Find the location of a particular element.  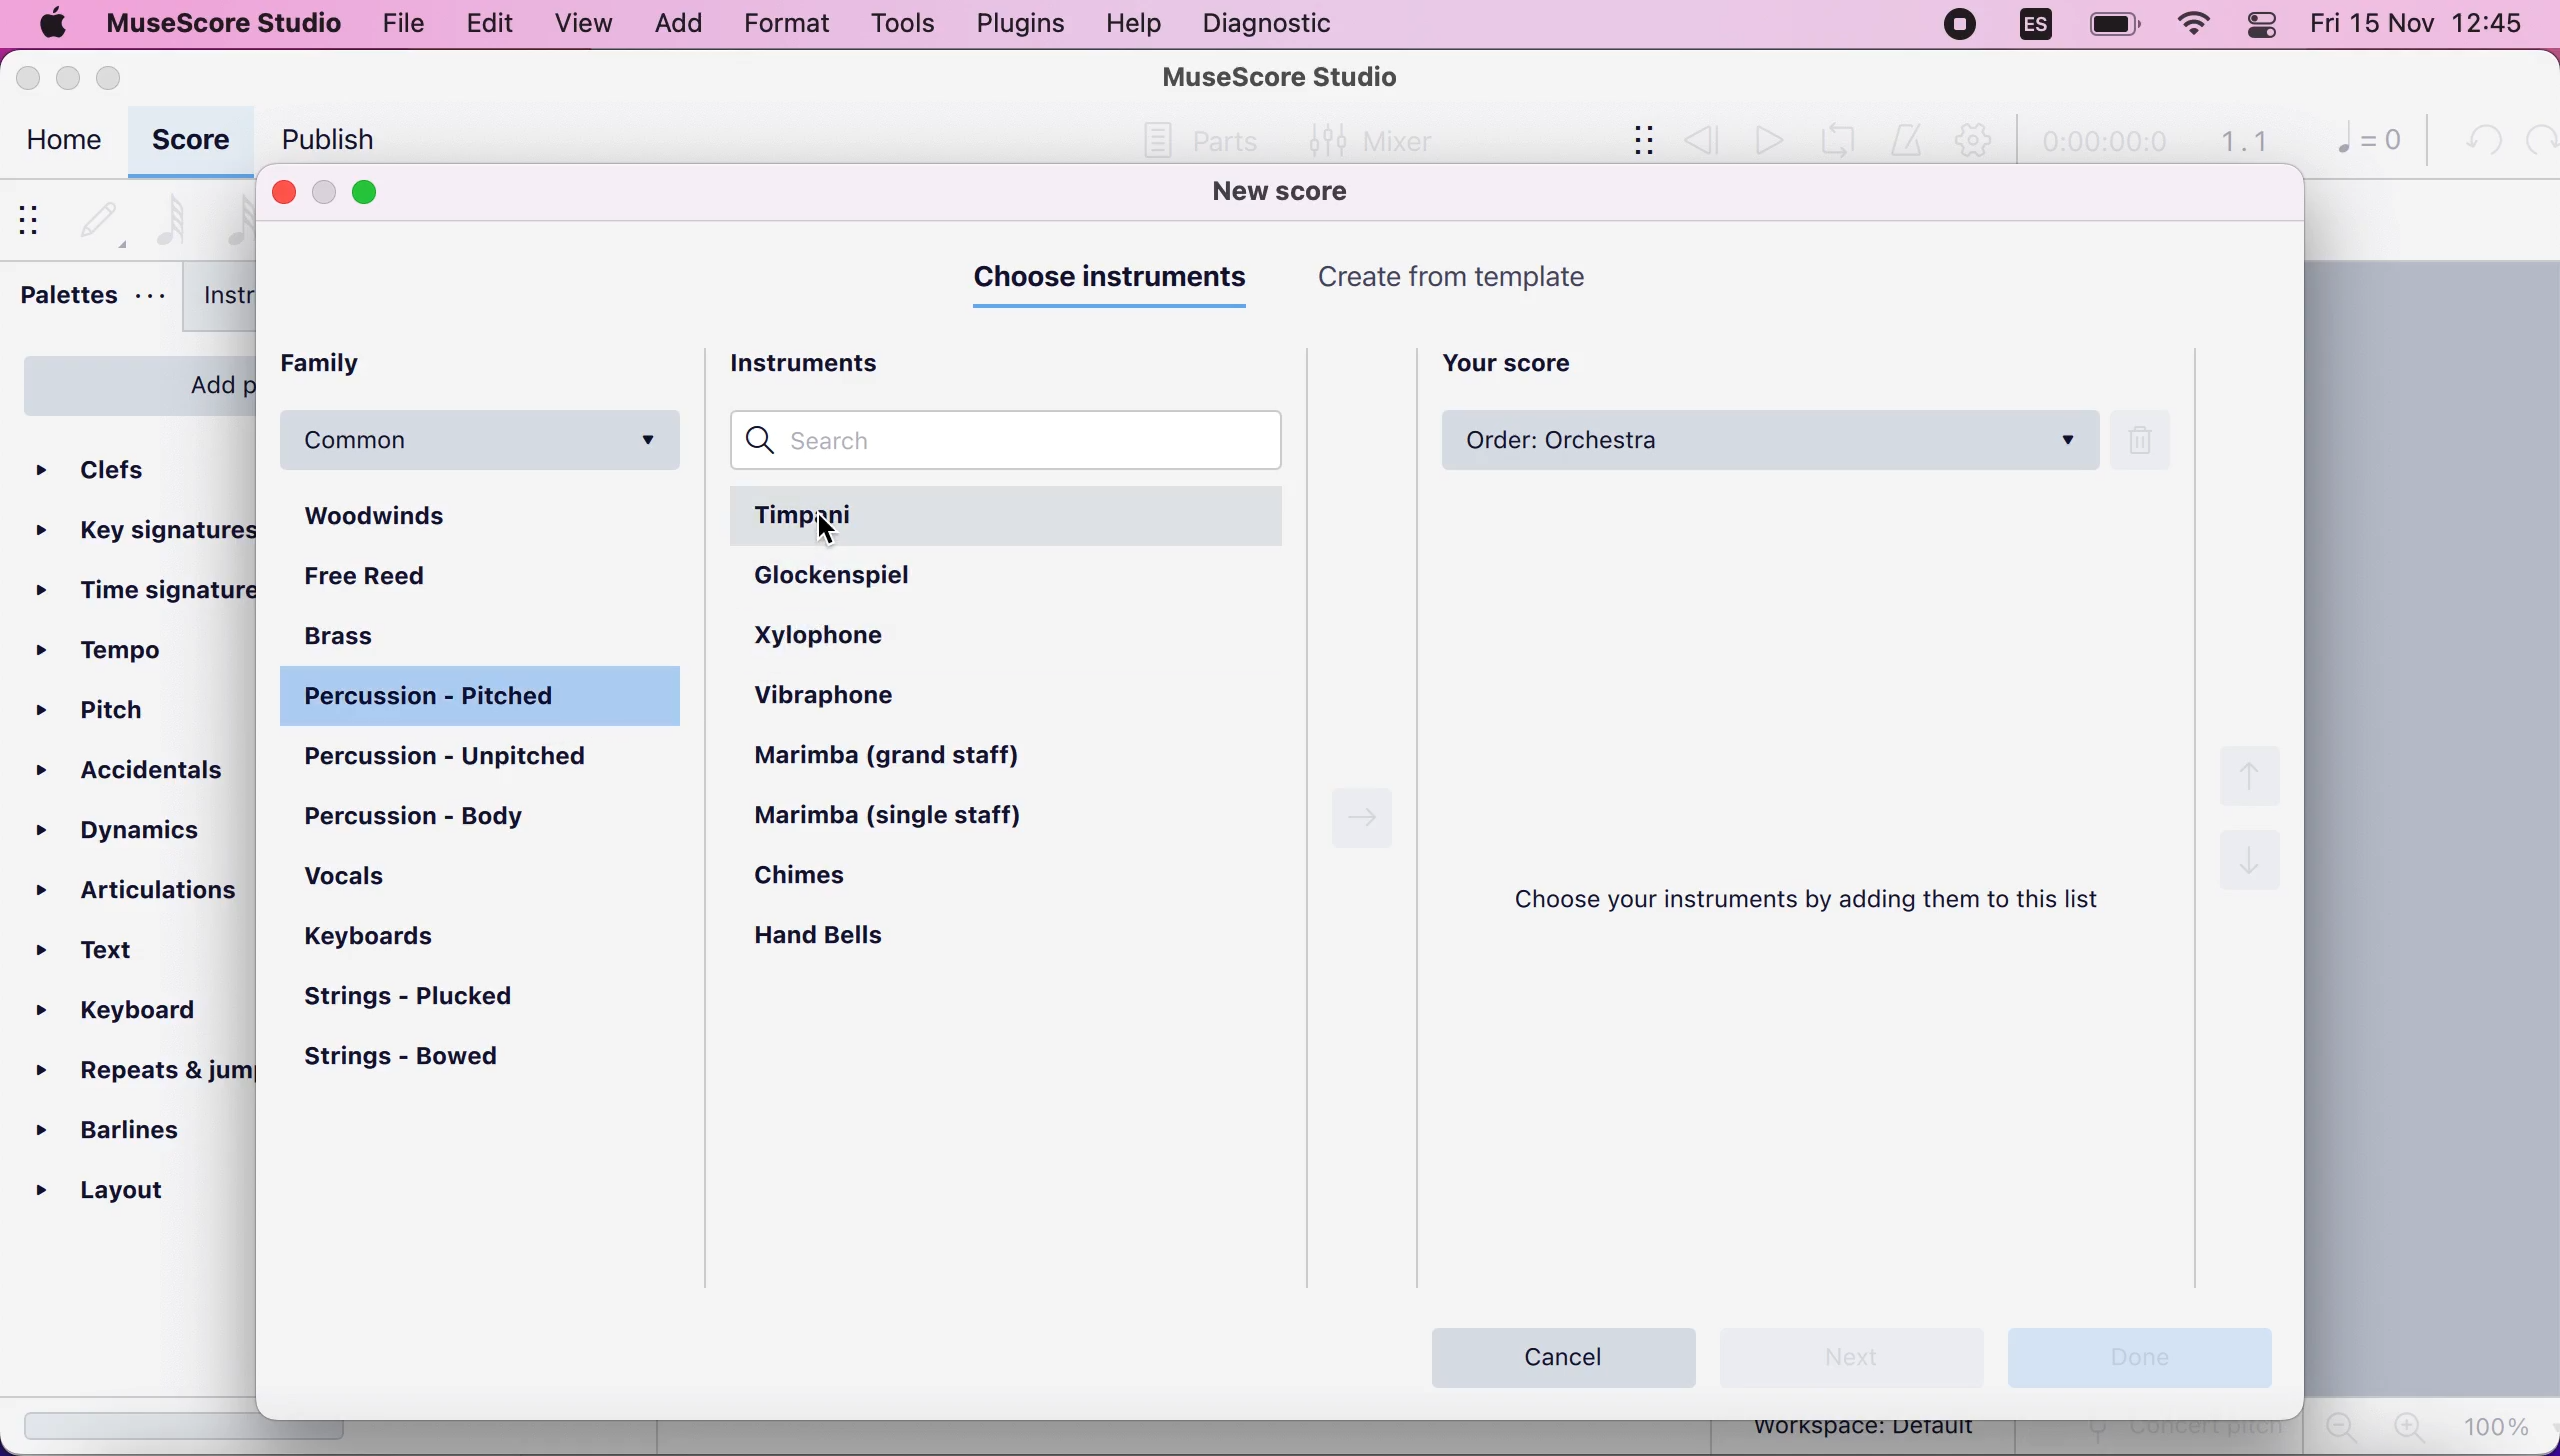

ime signatures is located at coordinates (147, 592).